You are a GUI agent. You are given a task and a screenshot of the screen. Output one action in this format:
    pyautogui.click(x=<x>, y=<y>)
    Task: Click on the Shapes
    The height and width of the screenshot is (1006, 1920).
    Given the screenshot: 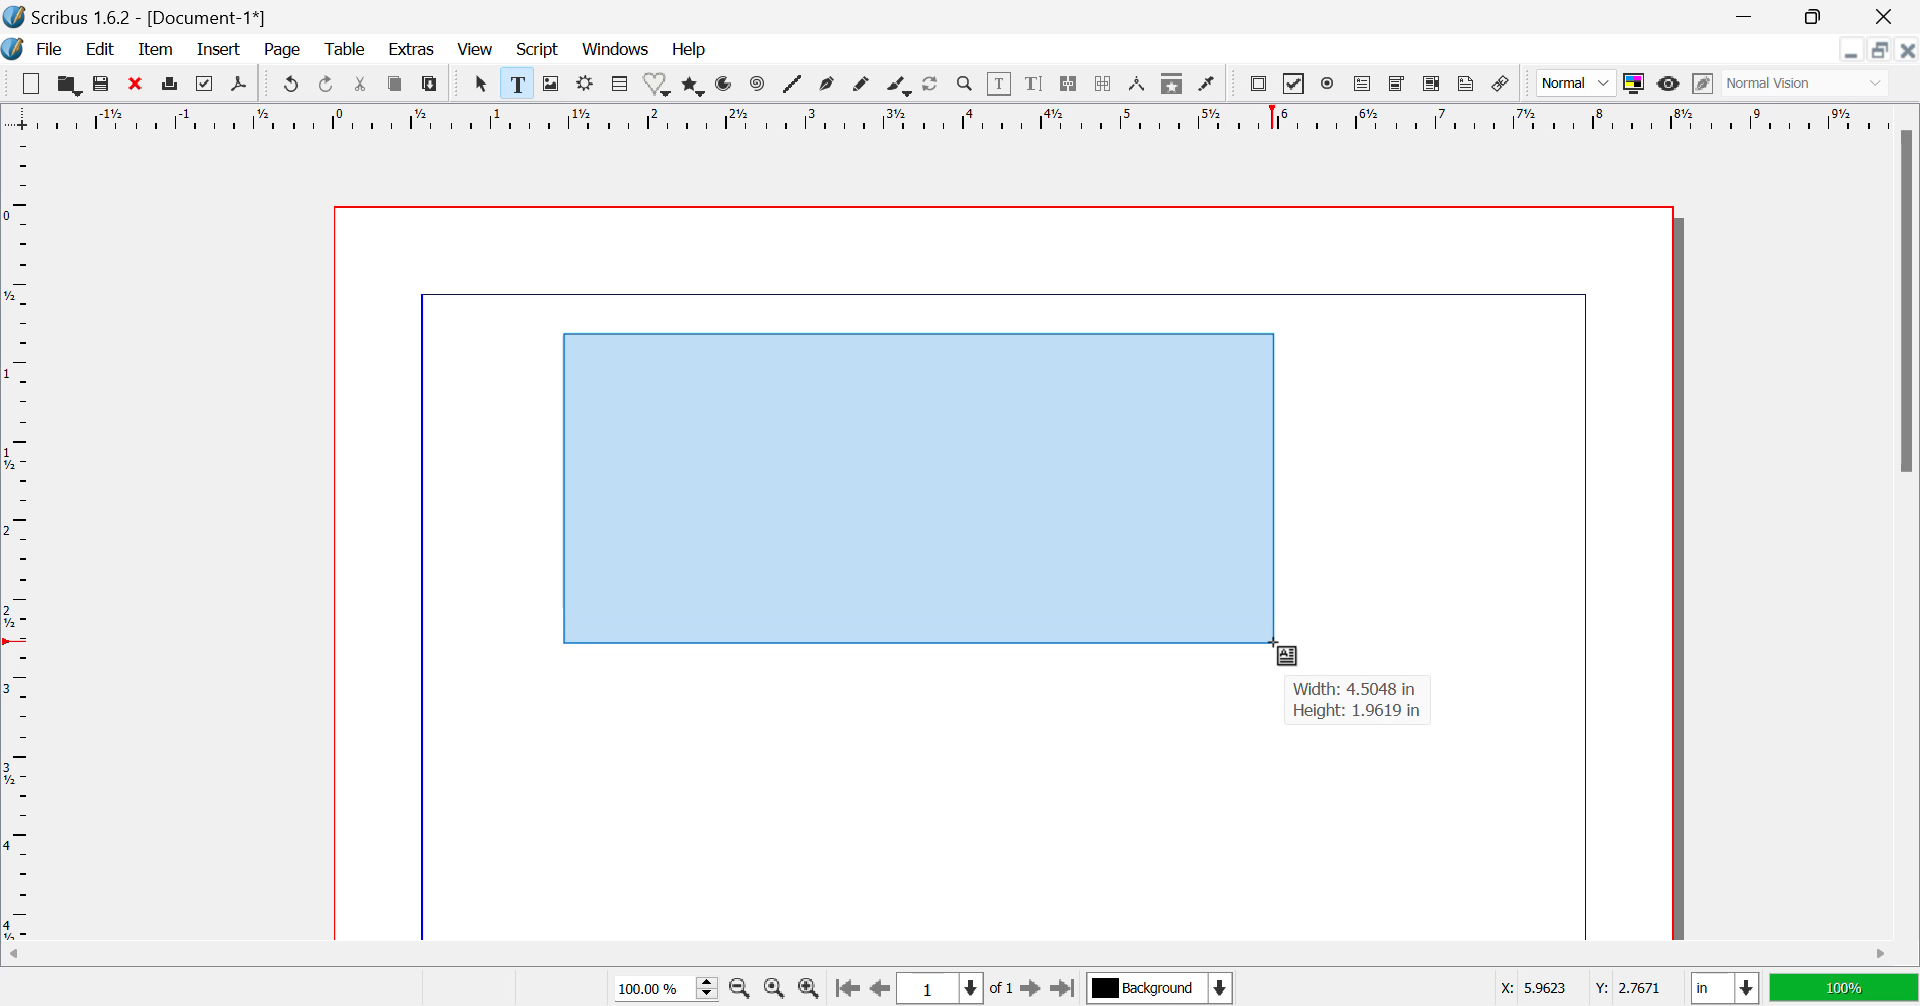 What is the action you would take?
    pyautogui.click(x=660, y=87)
    